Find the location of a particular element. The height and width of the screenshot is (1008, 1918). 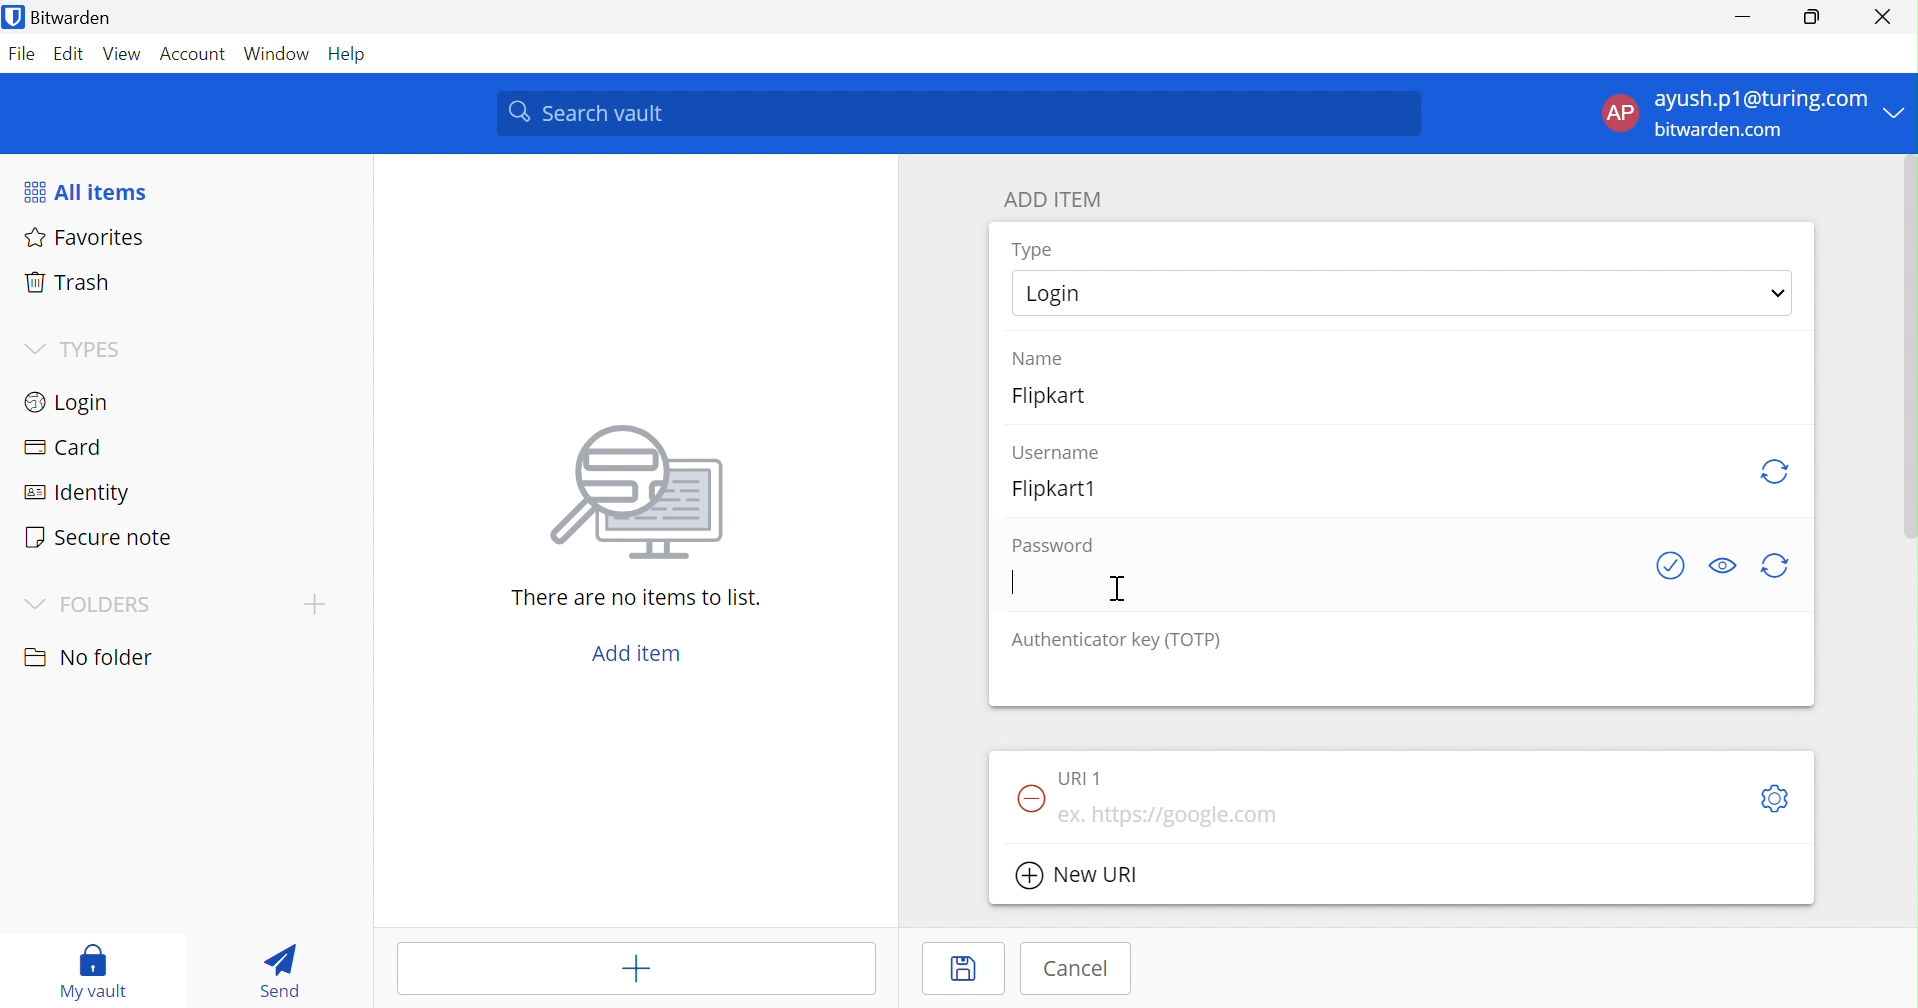

generate password is located at coordinates (1776, 567).